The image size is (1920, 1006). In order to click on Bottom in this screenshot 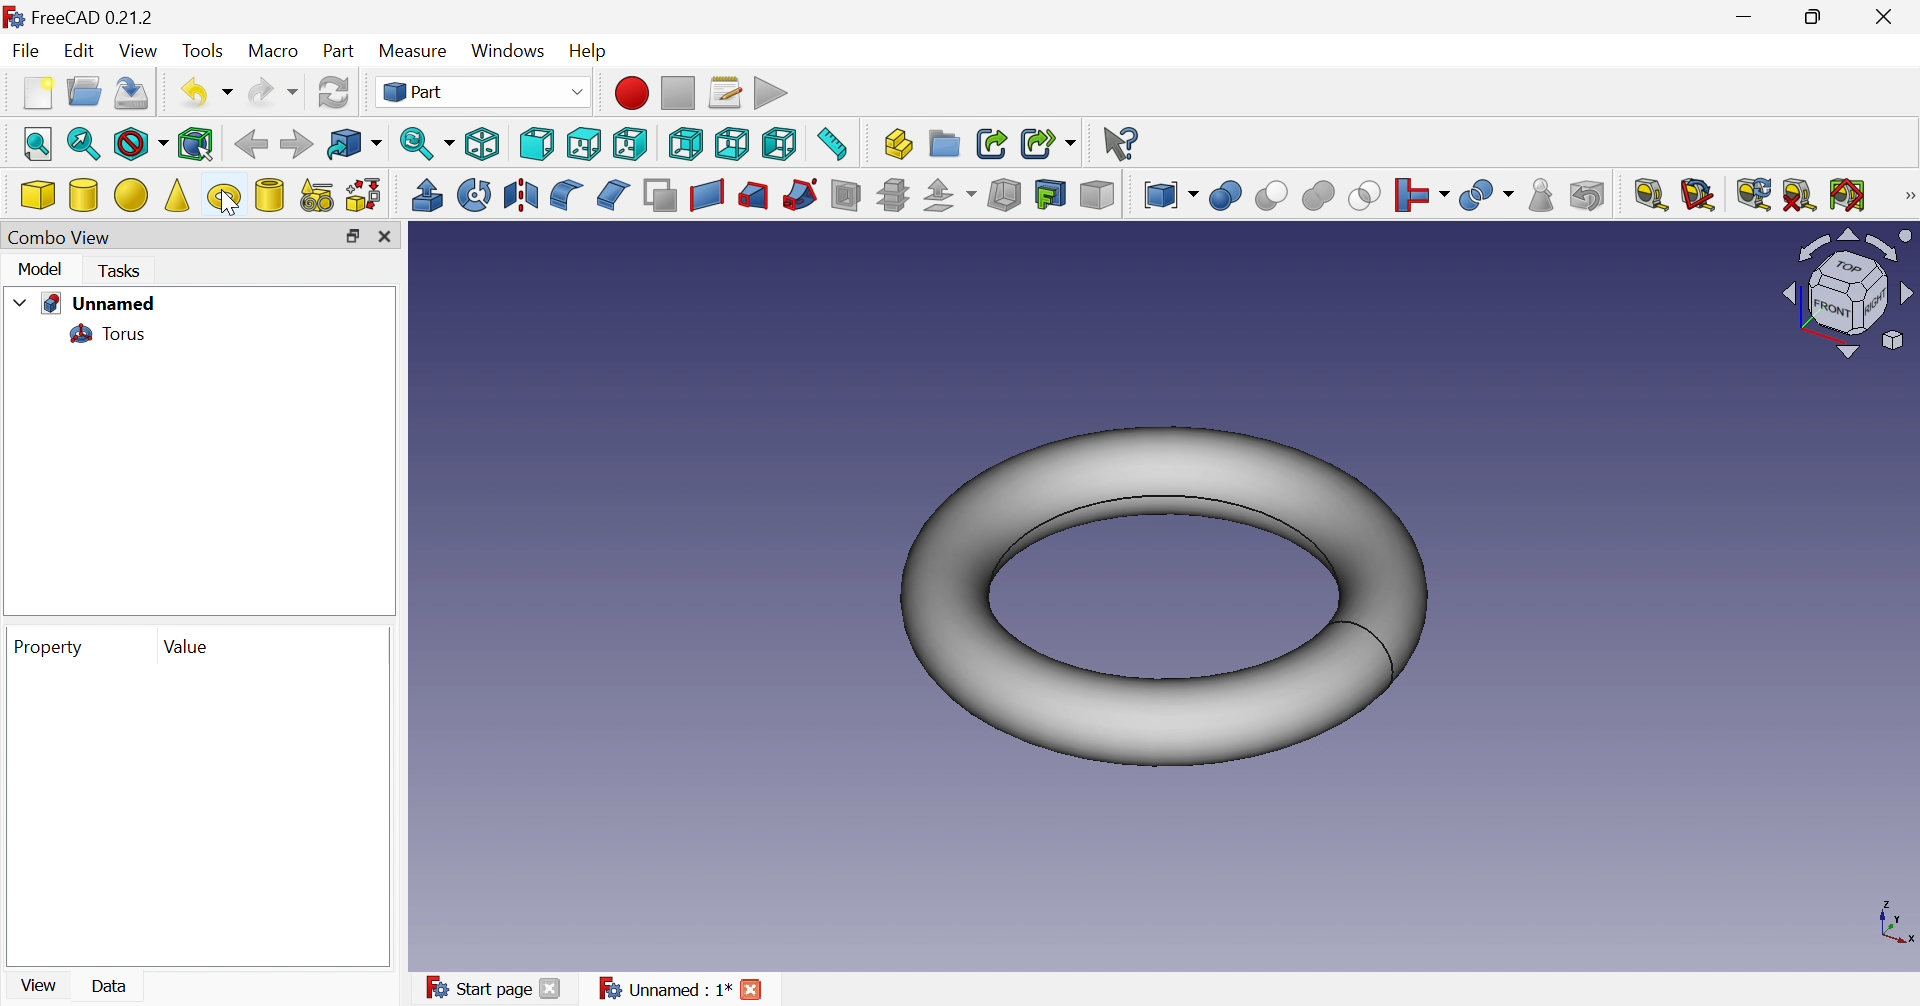, I will do `click(732, 144)`.